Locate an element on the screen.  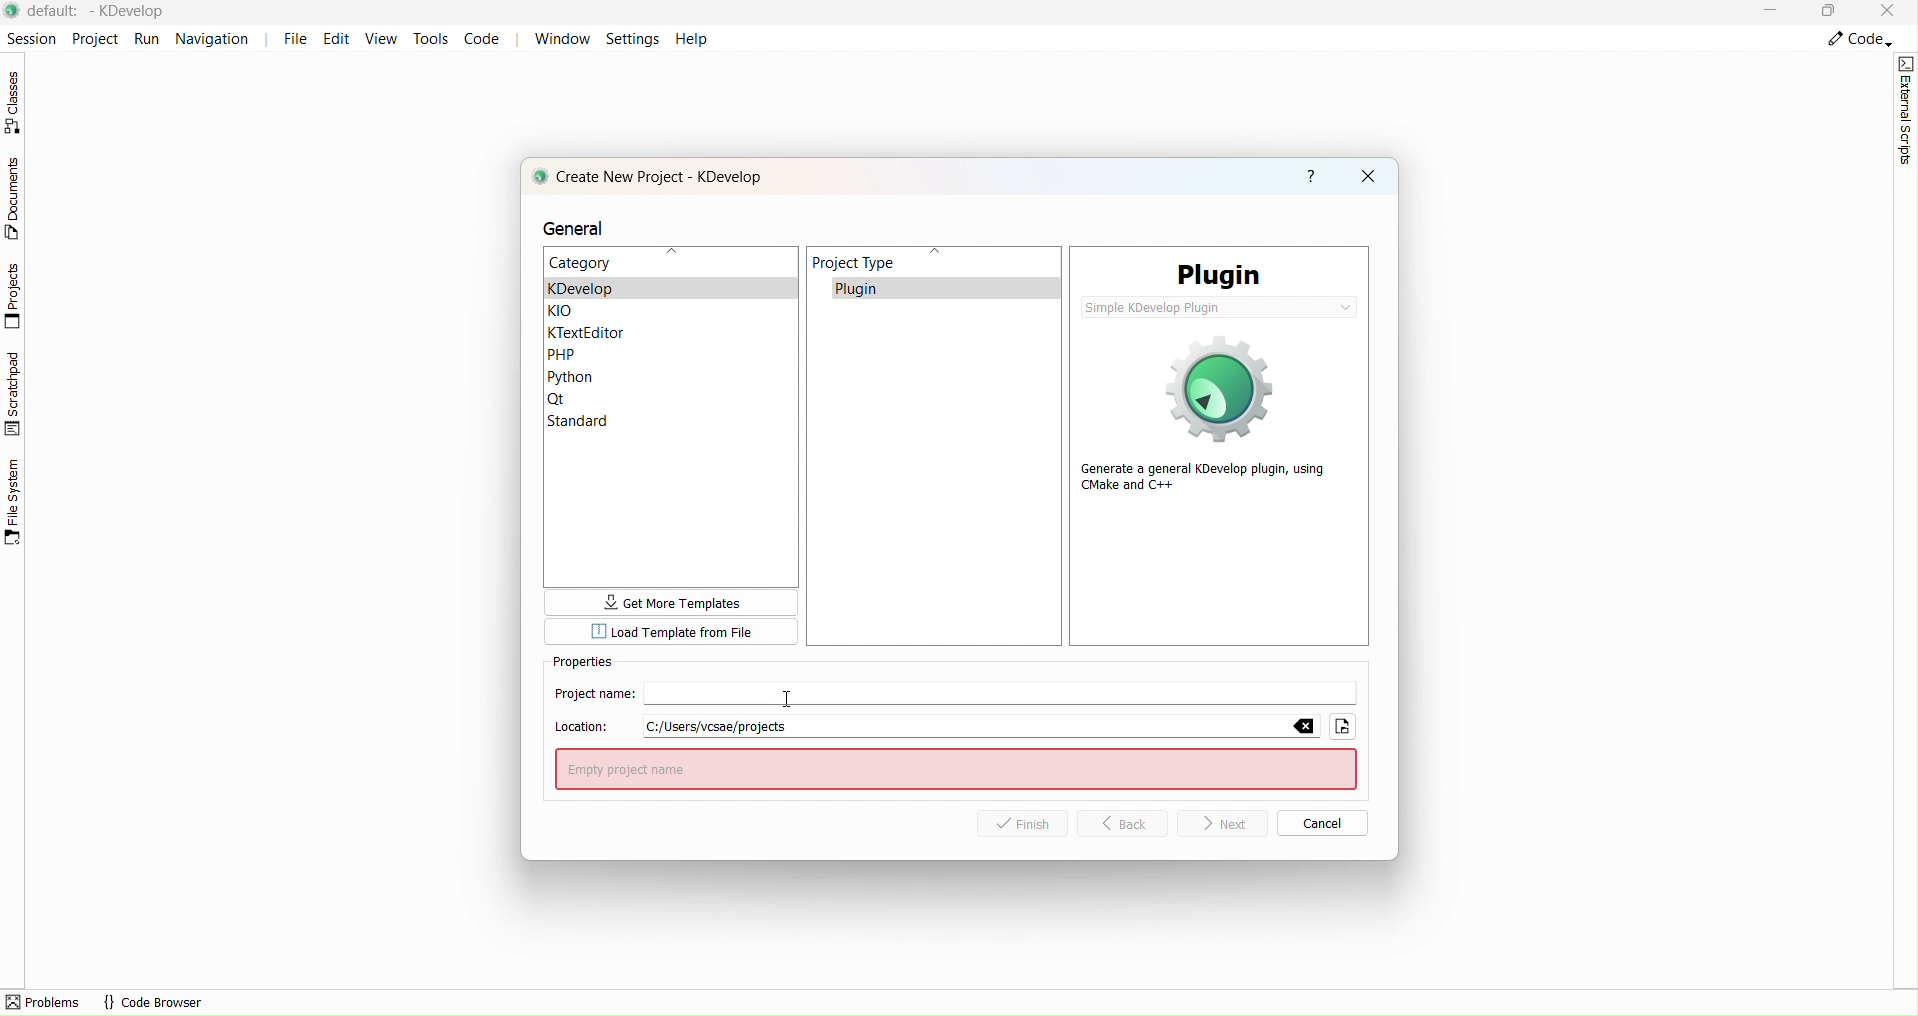
Ktexteditor is located at coordinates (587, 331).